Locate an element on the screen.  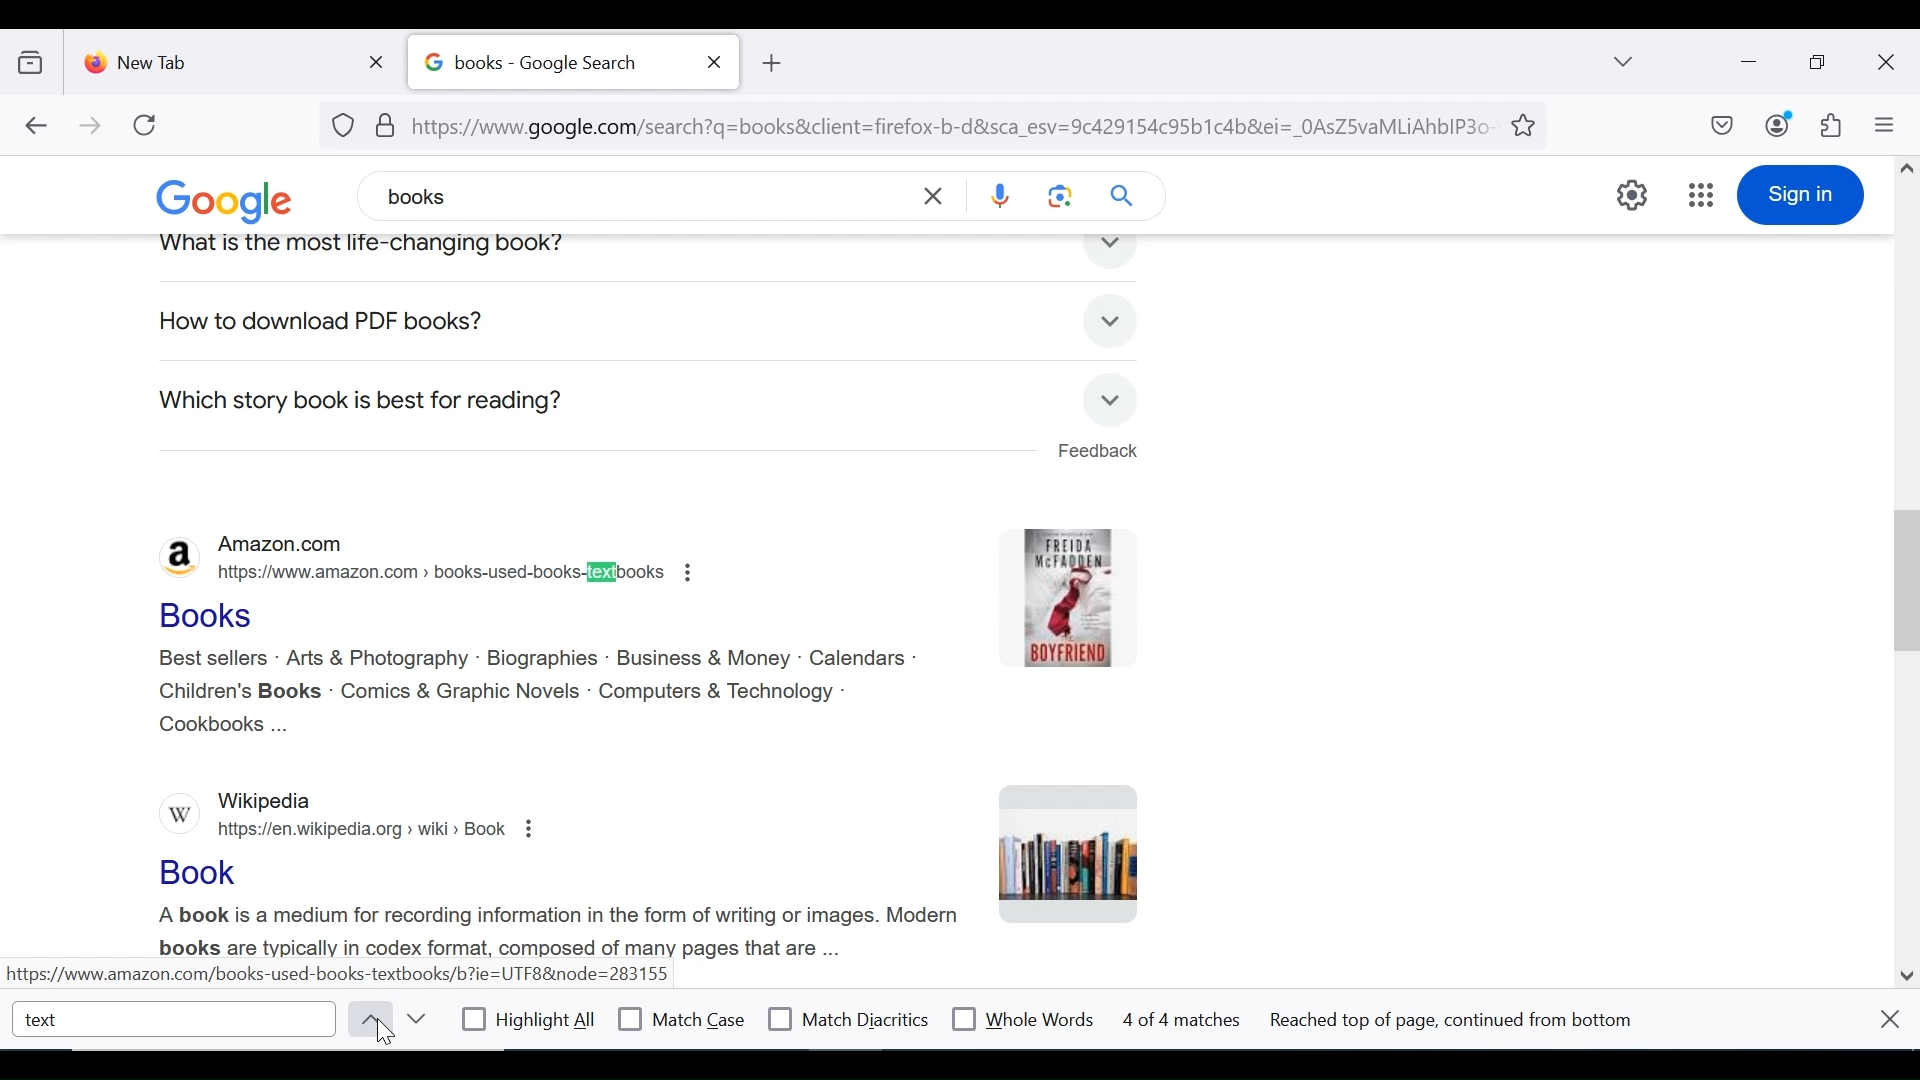
logo is located at coordinates (175, 815).